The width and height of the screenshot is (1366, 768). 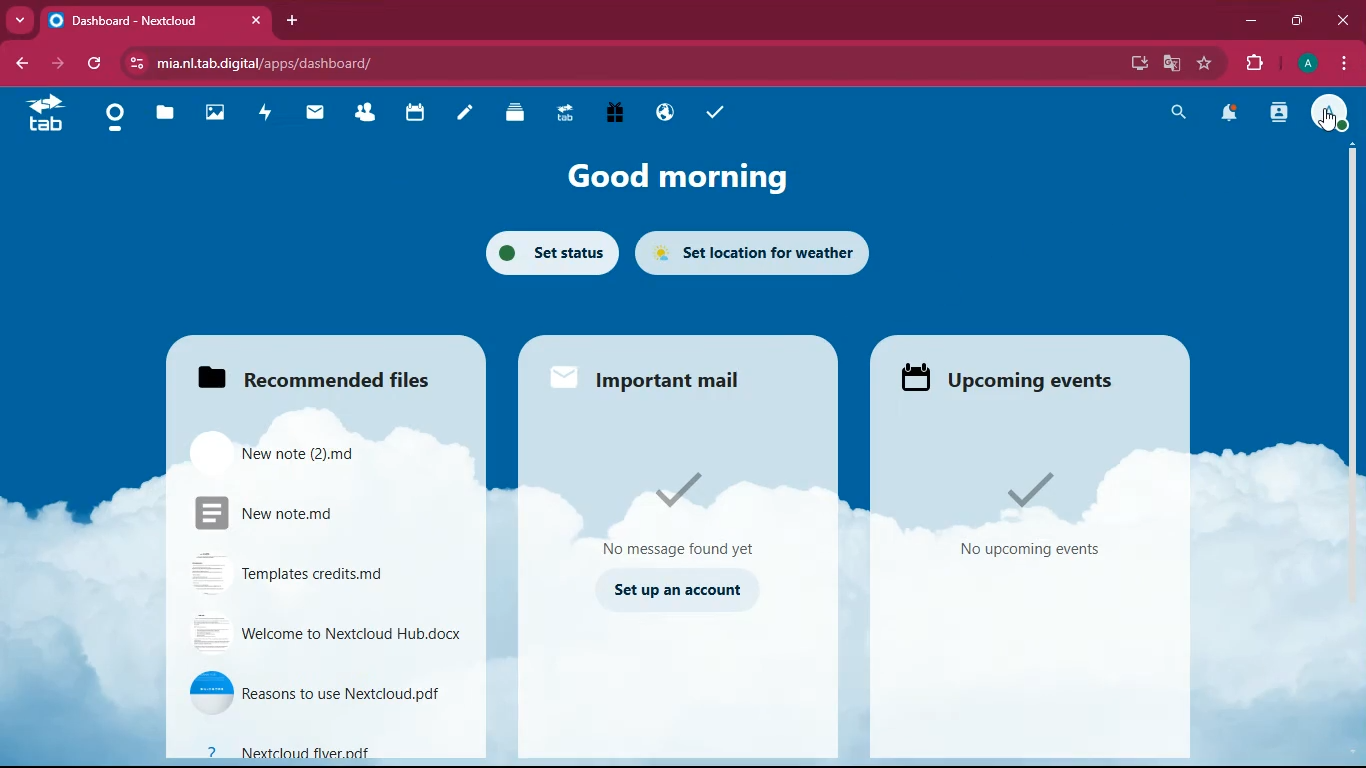 What do you see at coordinates (546, 252) in the screenshot?
I see `set status` at bounding box center [546, 252].